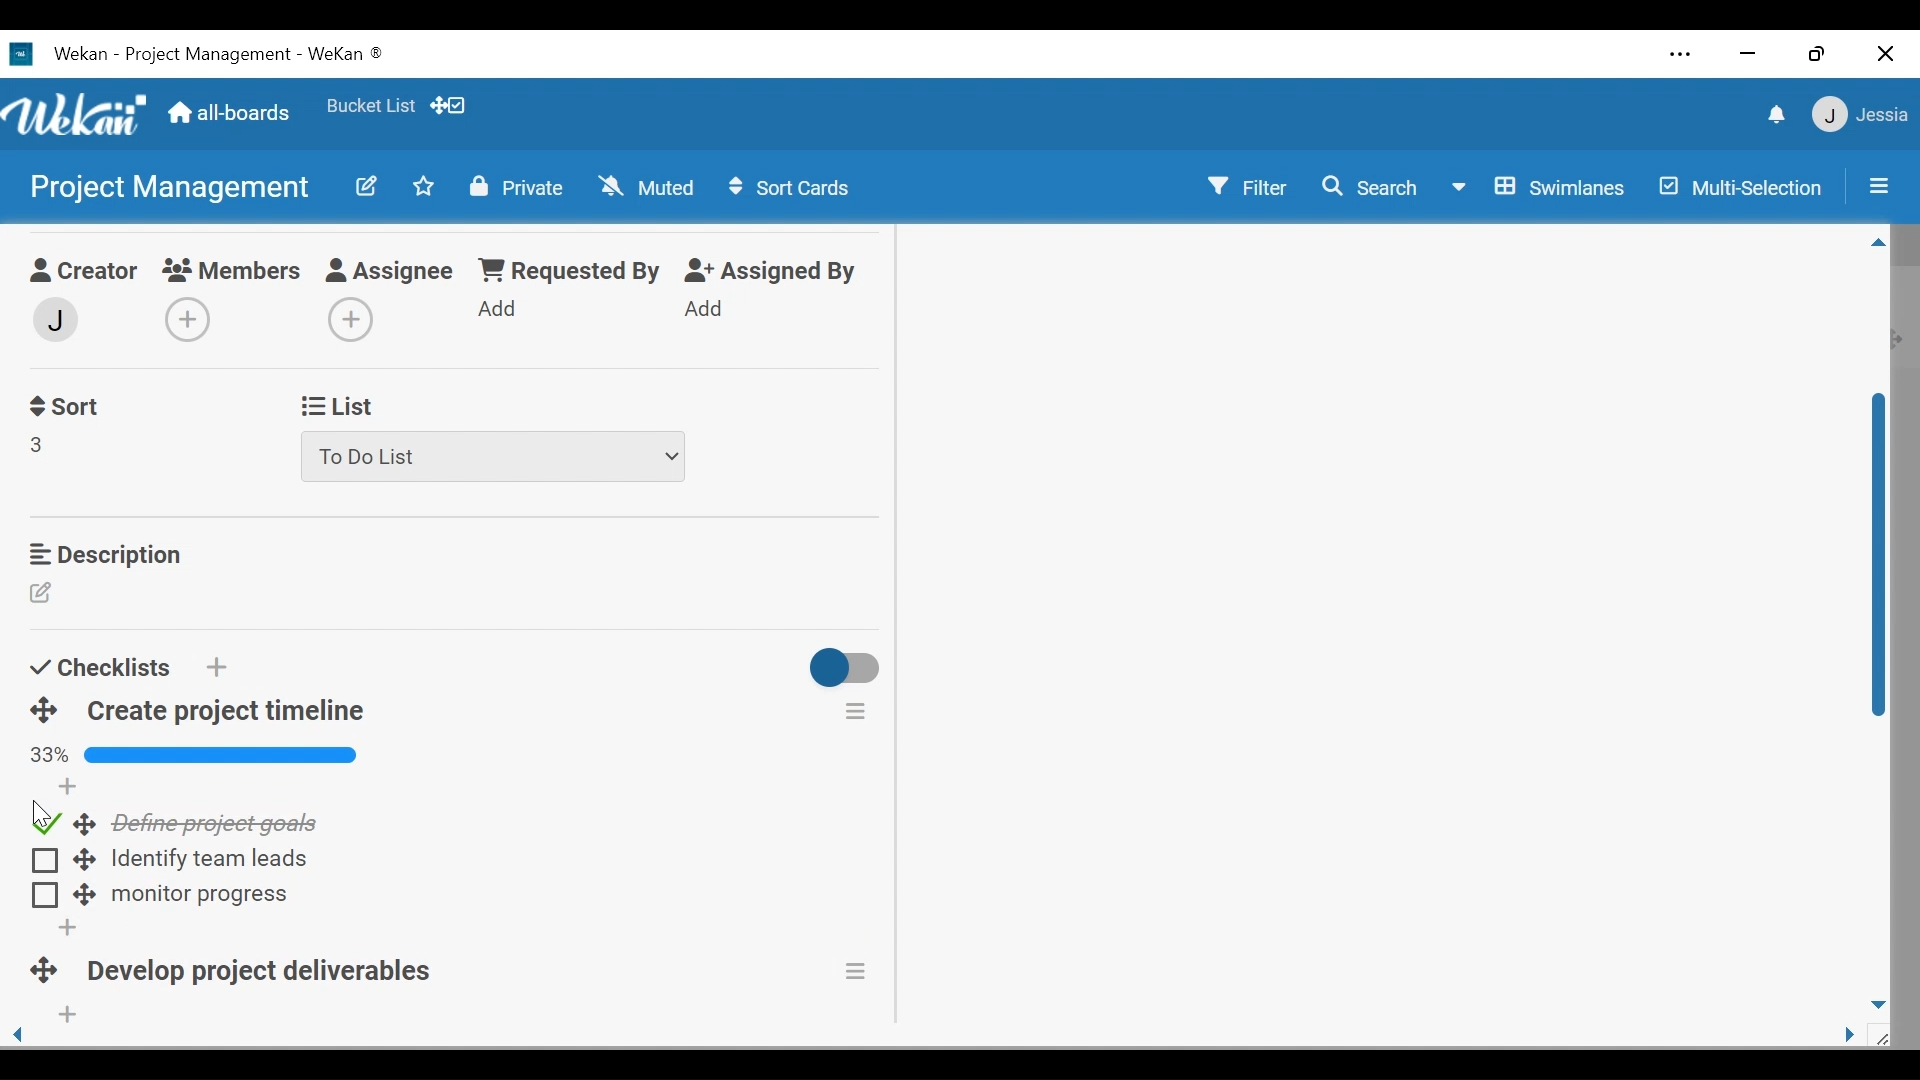 This screenshot has height=1080, width=1920. What do you see at coordinates (369, 188) in the screenshot?
I see `Edit` at bounding box center [369, 188].